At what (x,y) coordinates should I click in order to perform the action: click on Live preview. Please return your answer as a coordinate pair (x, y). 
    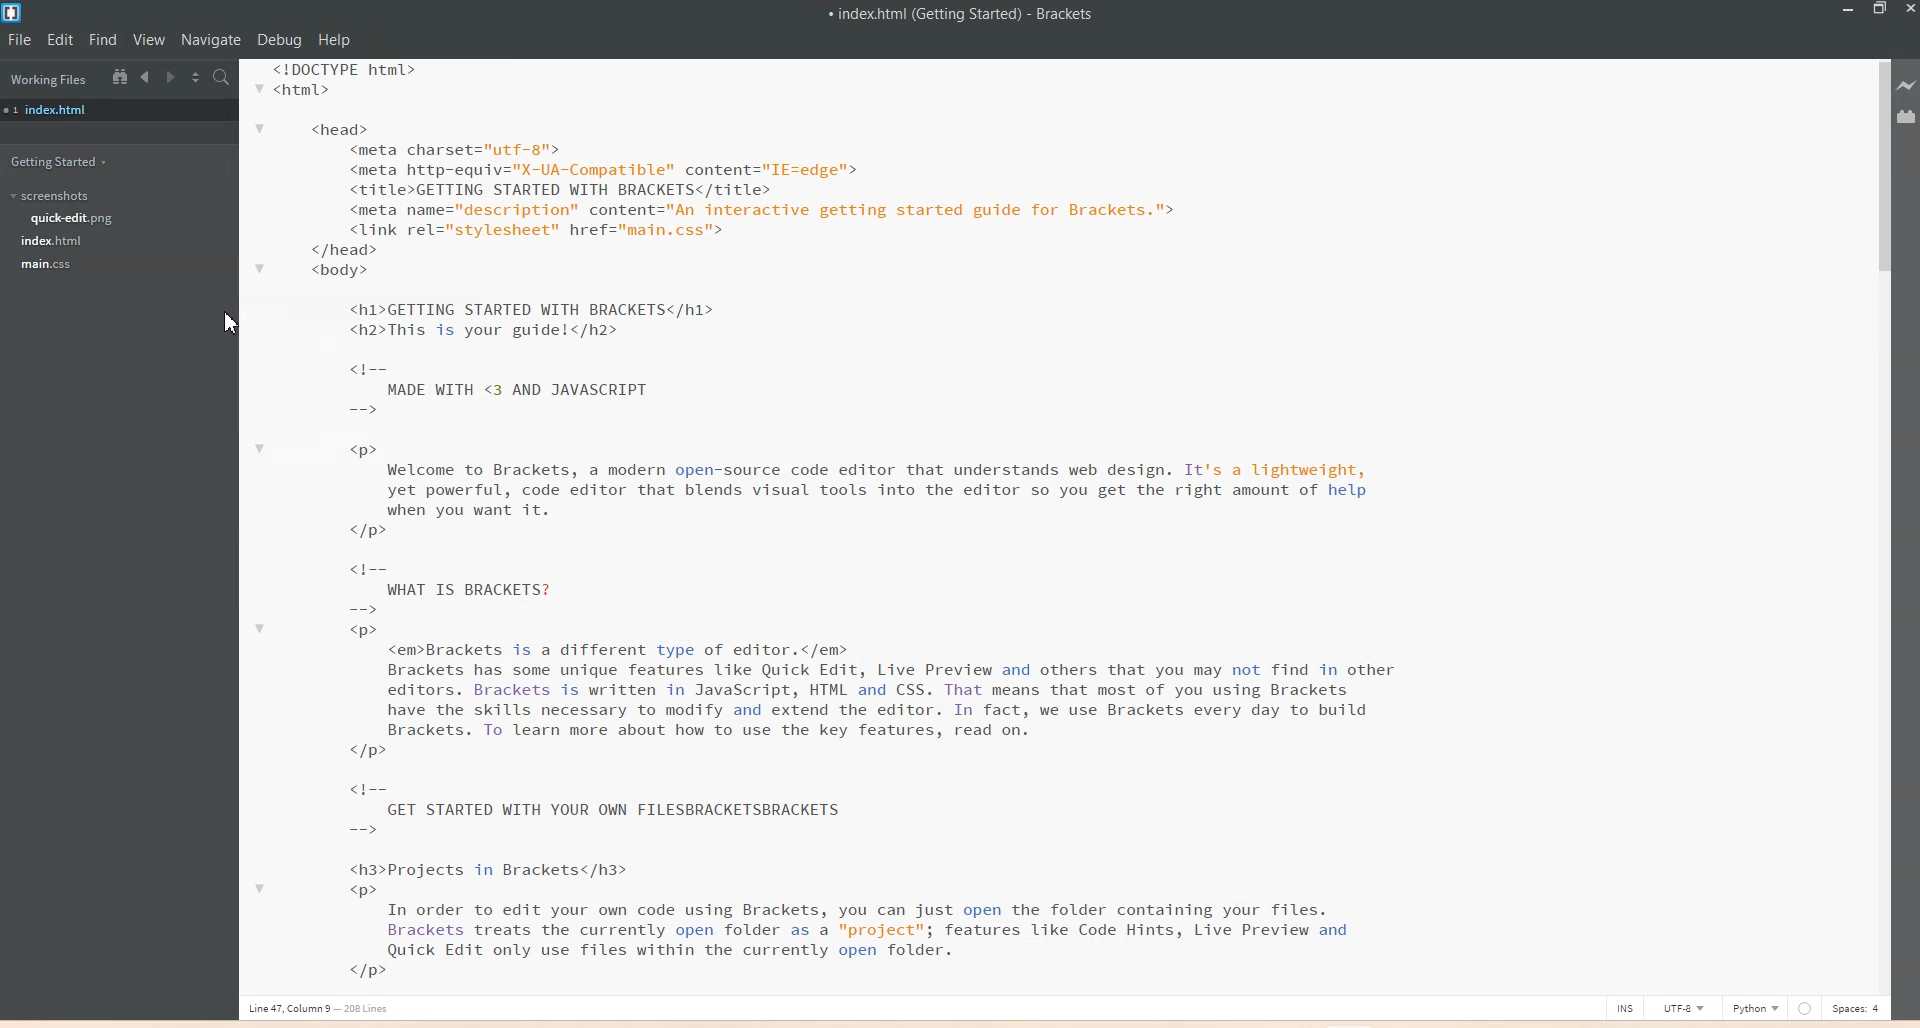
    Looking at the image, I should click on (1907, 87).